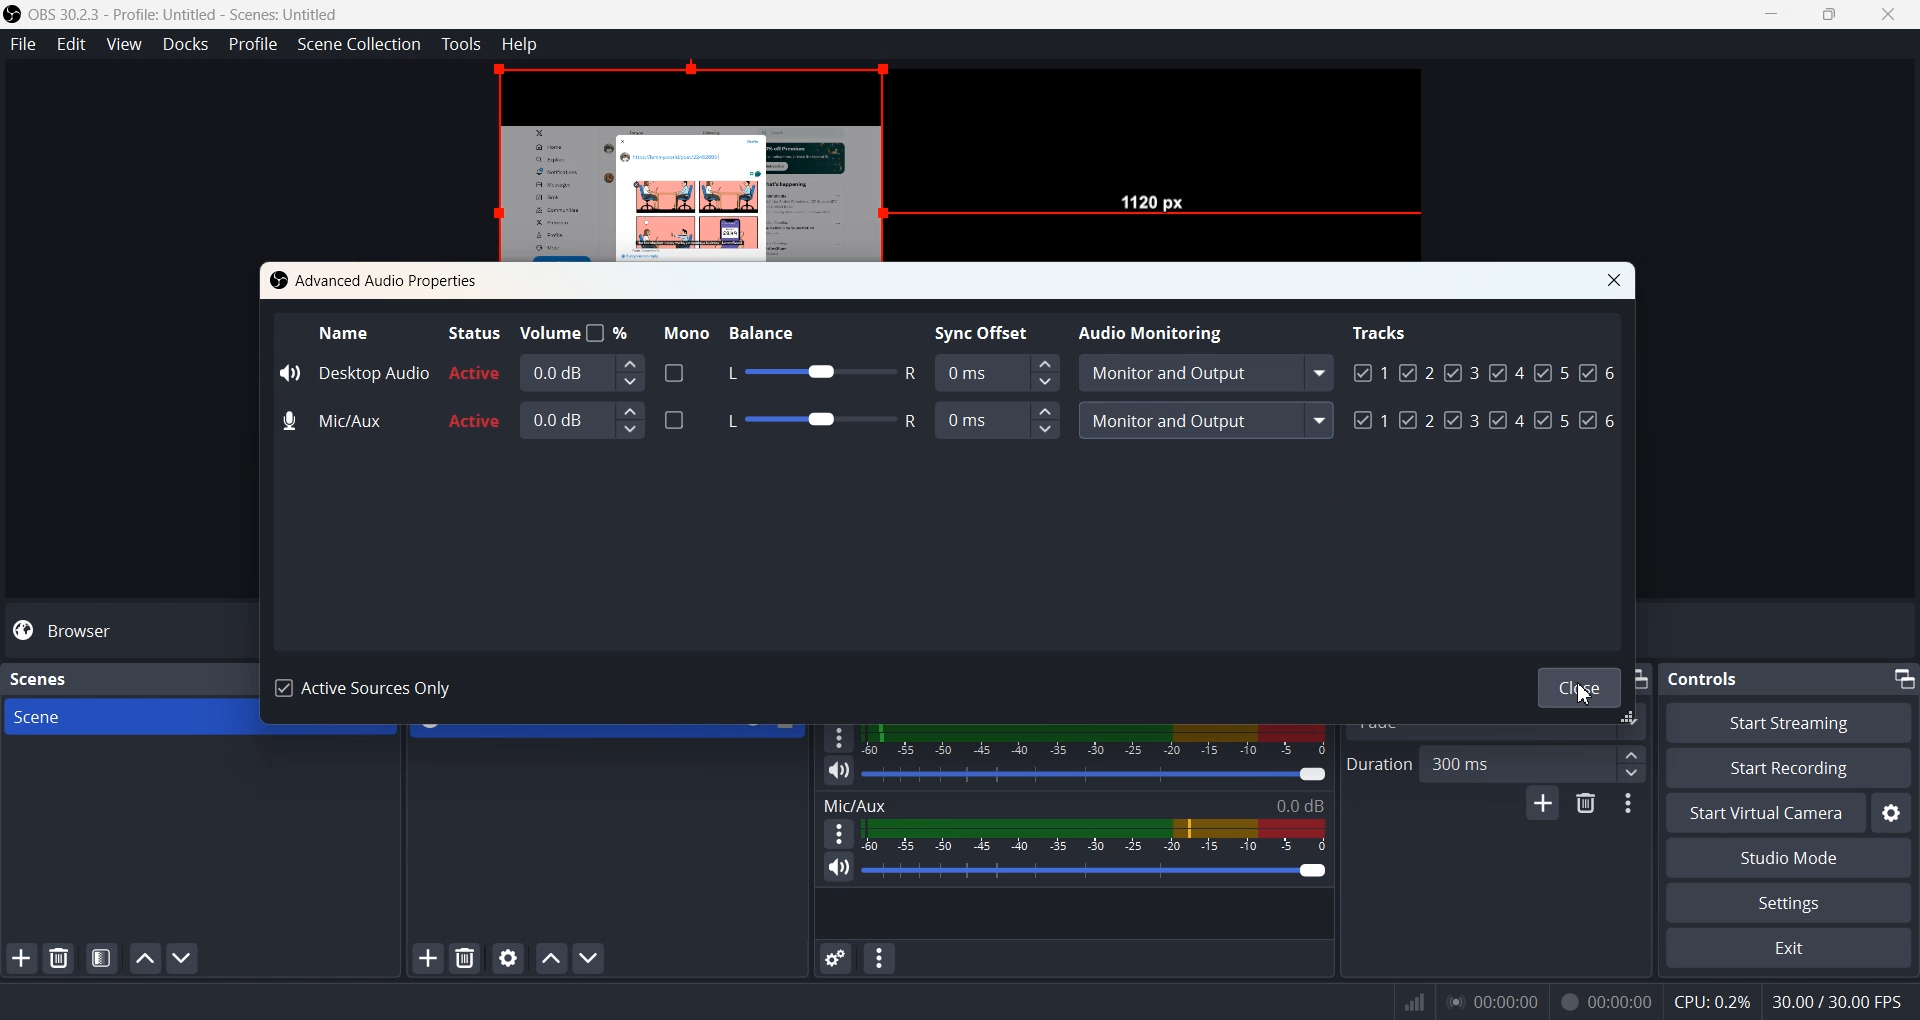 The width and height of the screenshot is (1920, 1020). I want to click on Mute / Unmute, so click(839, 868).